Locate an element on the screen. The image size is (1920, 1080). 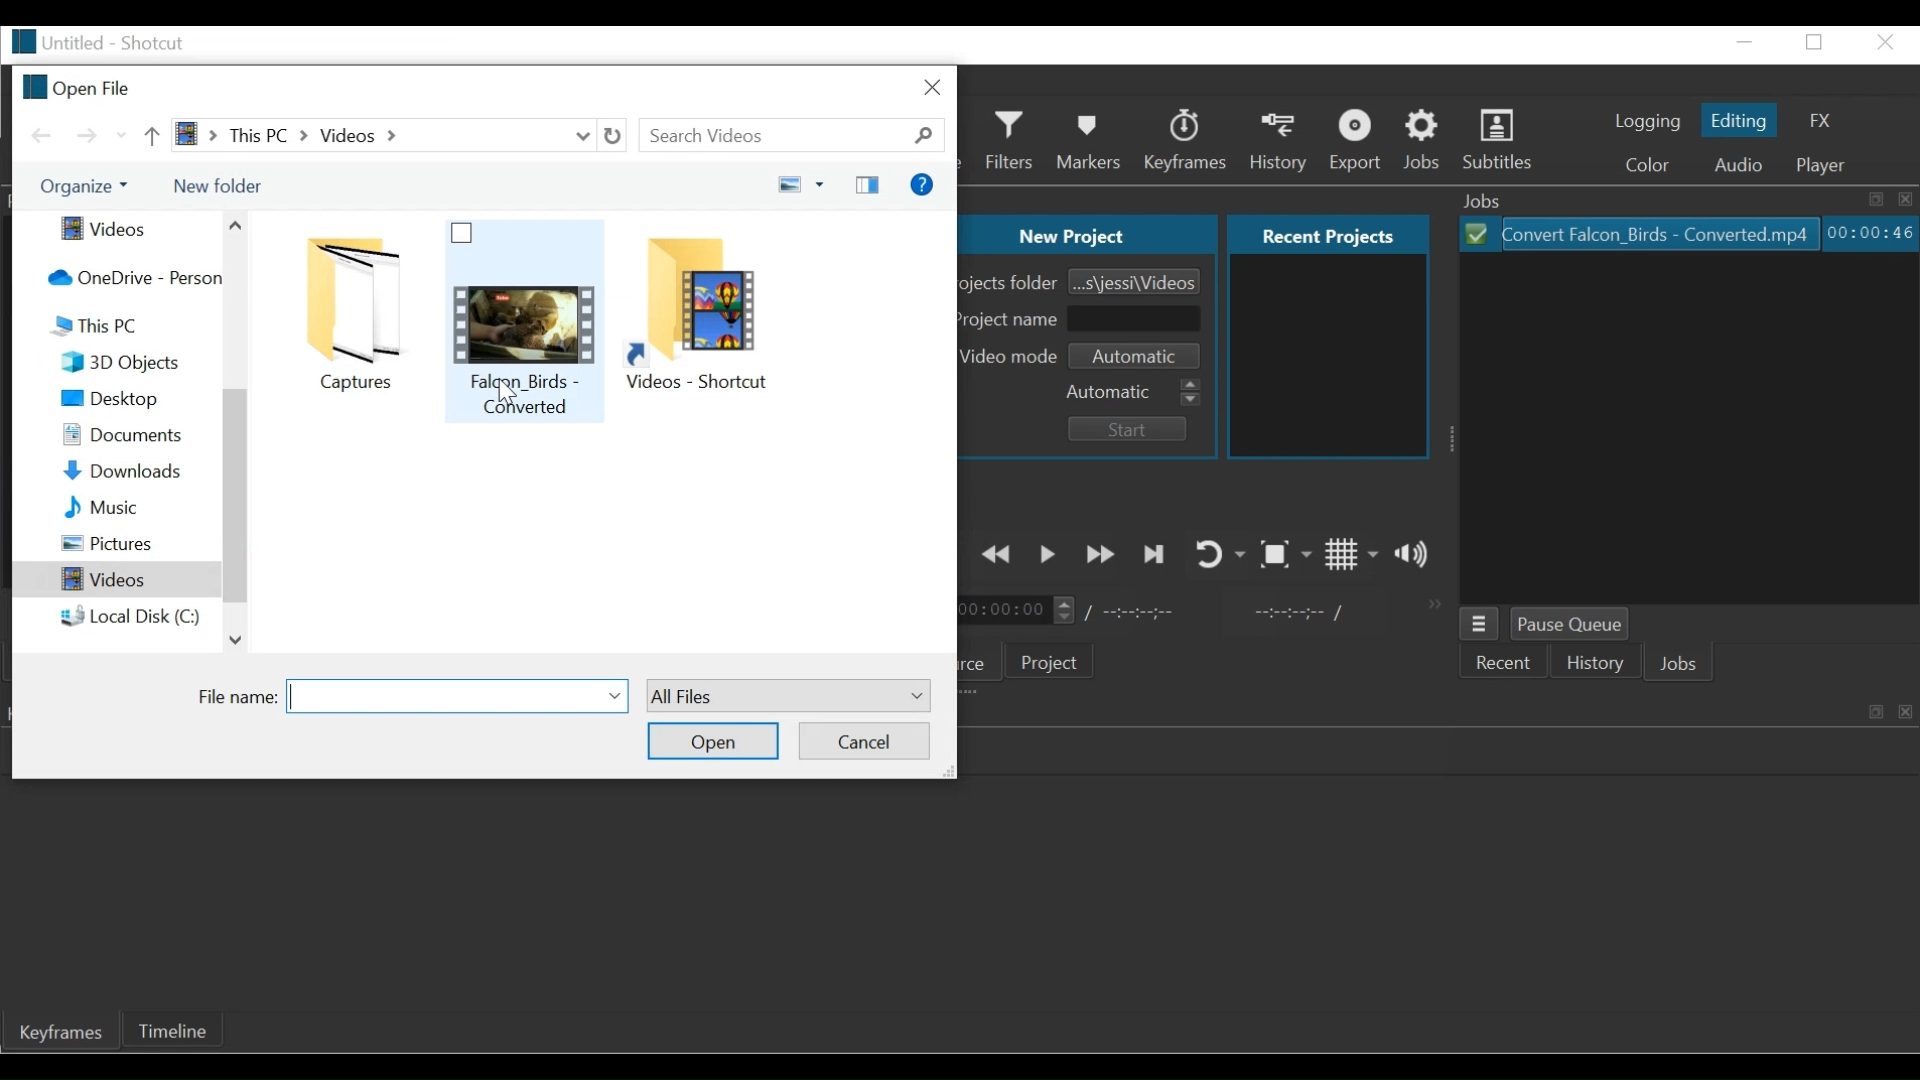
Project is located at coordinates (1054, 661).